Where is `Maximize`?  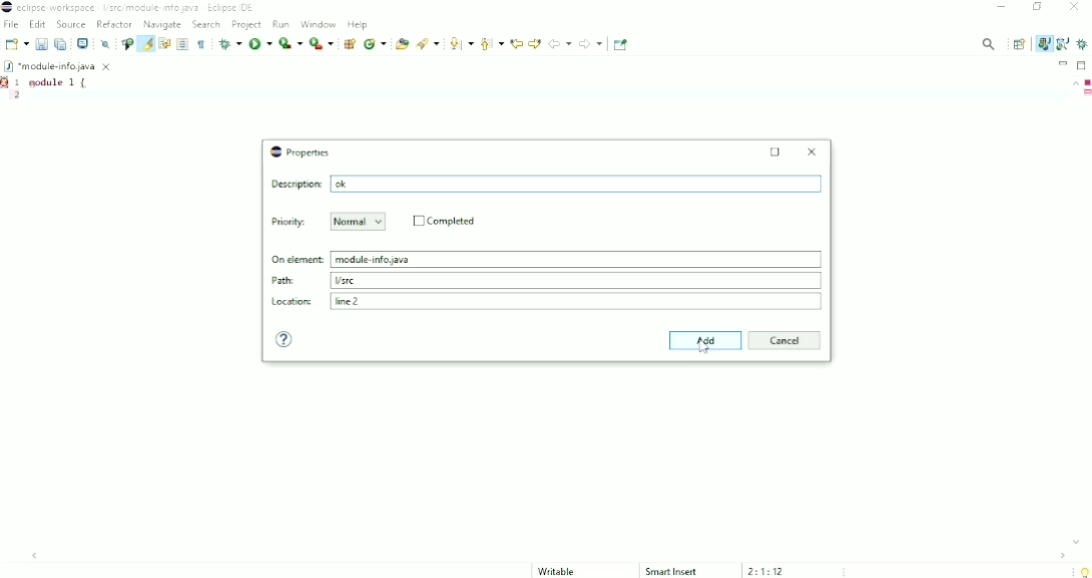 Maximize is located at coordinates (775, 152).